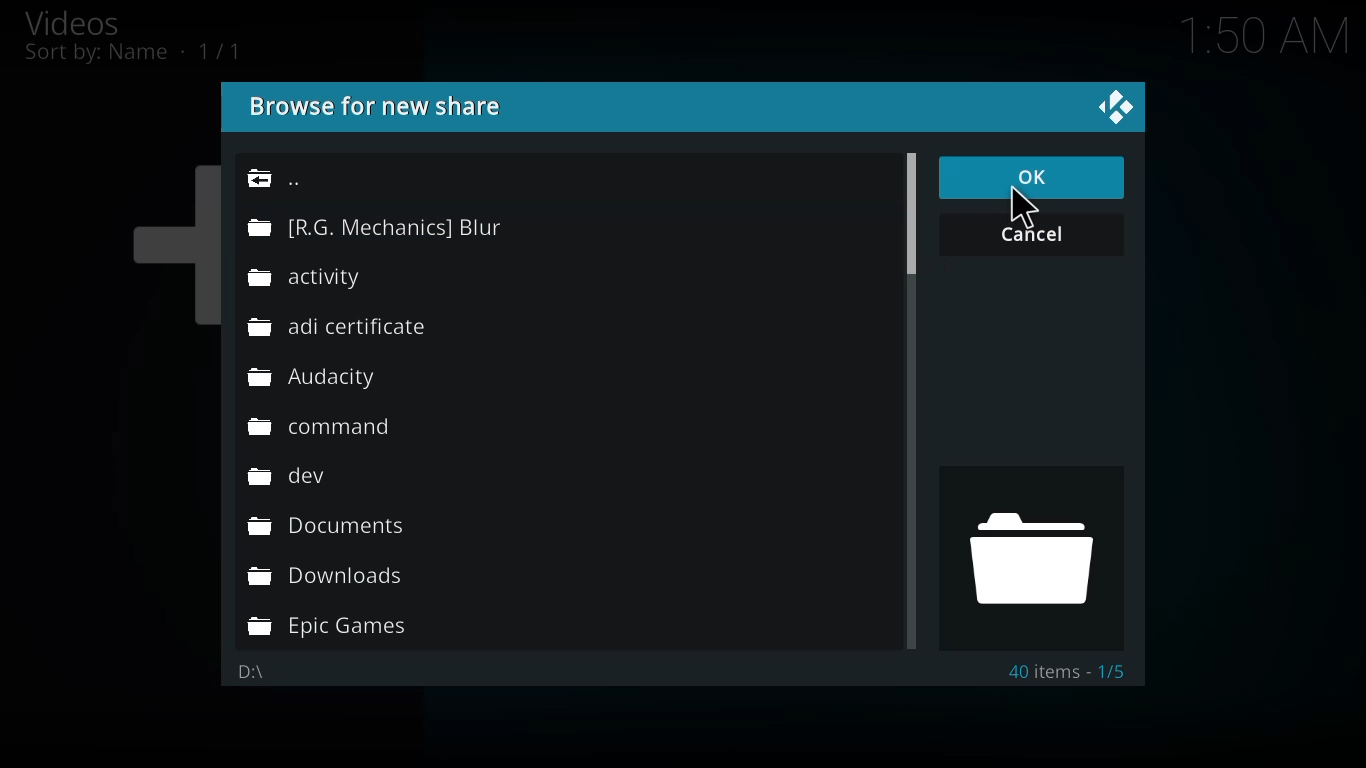 The height and width of the screenshot is (768, 1366). I want to click on 40 items, so click(1068, 670).